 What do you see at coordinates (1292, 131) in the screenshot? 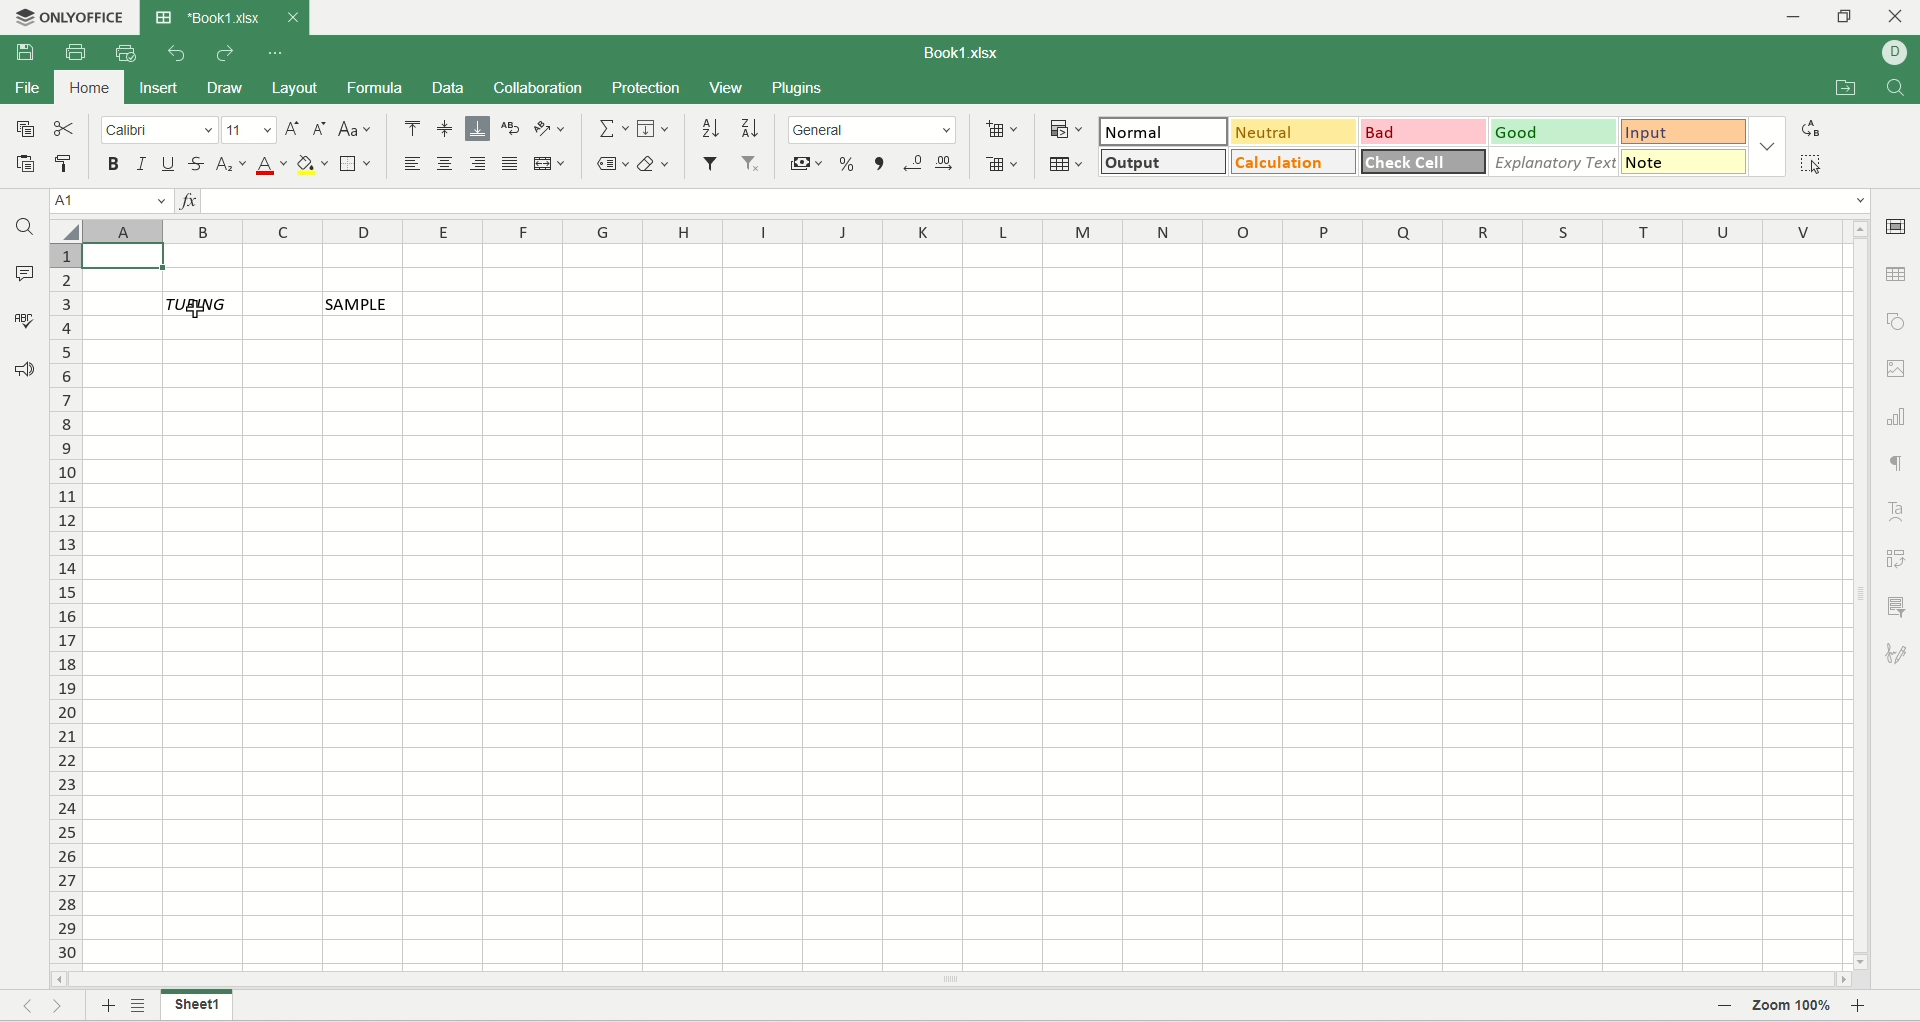
I see `neutral` at bounding box center [1292, 131].